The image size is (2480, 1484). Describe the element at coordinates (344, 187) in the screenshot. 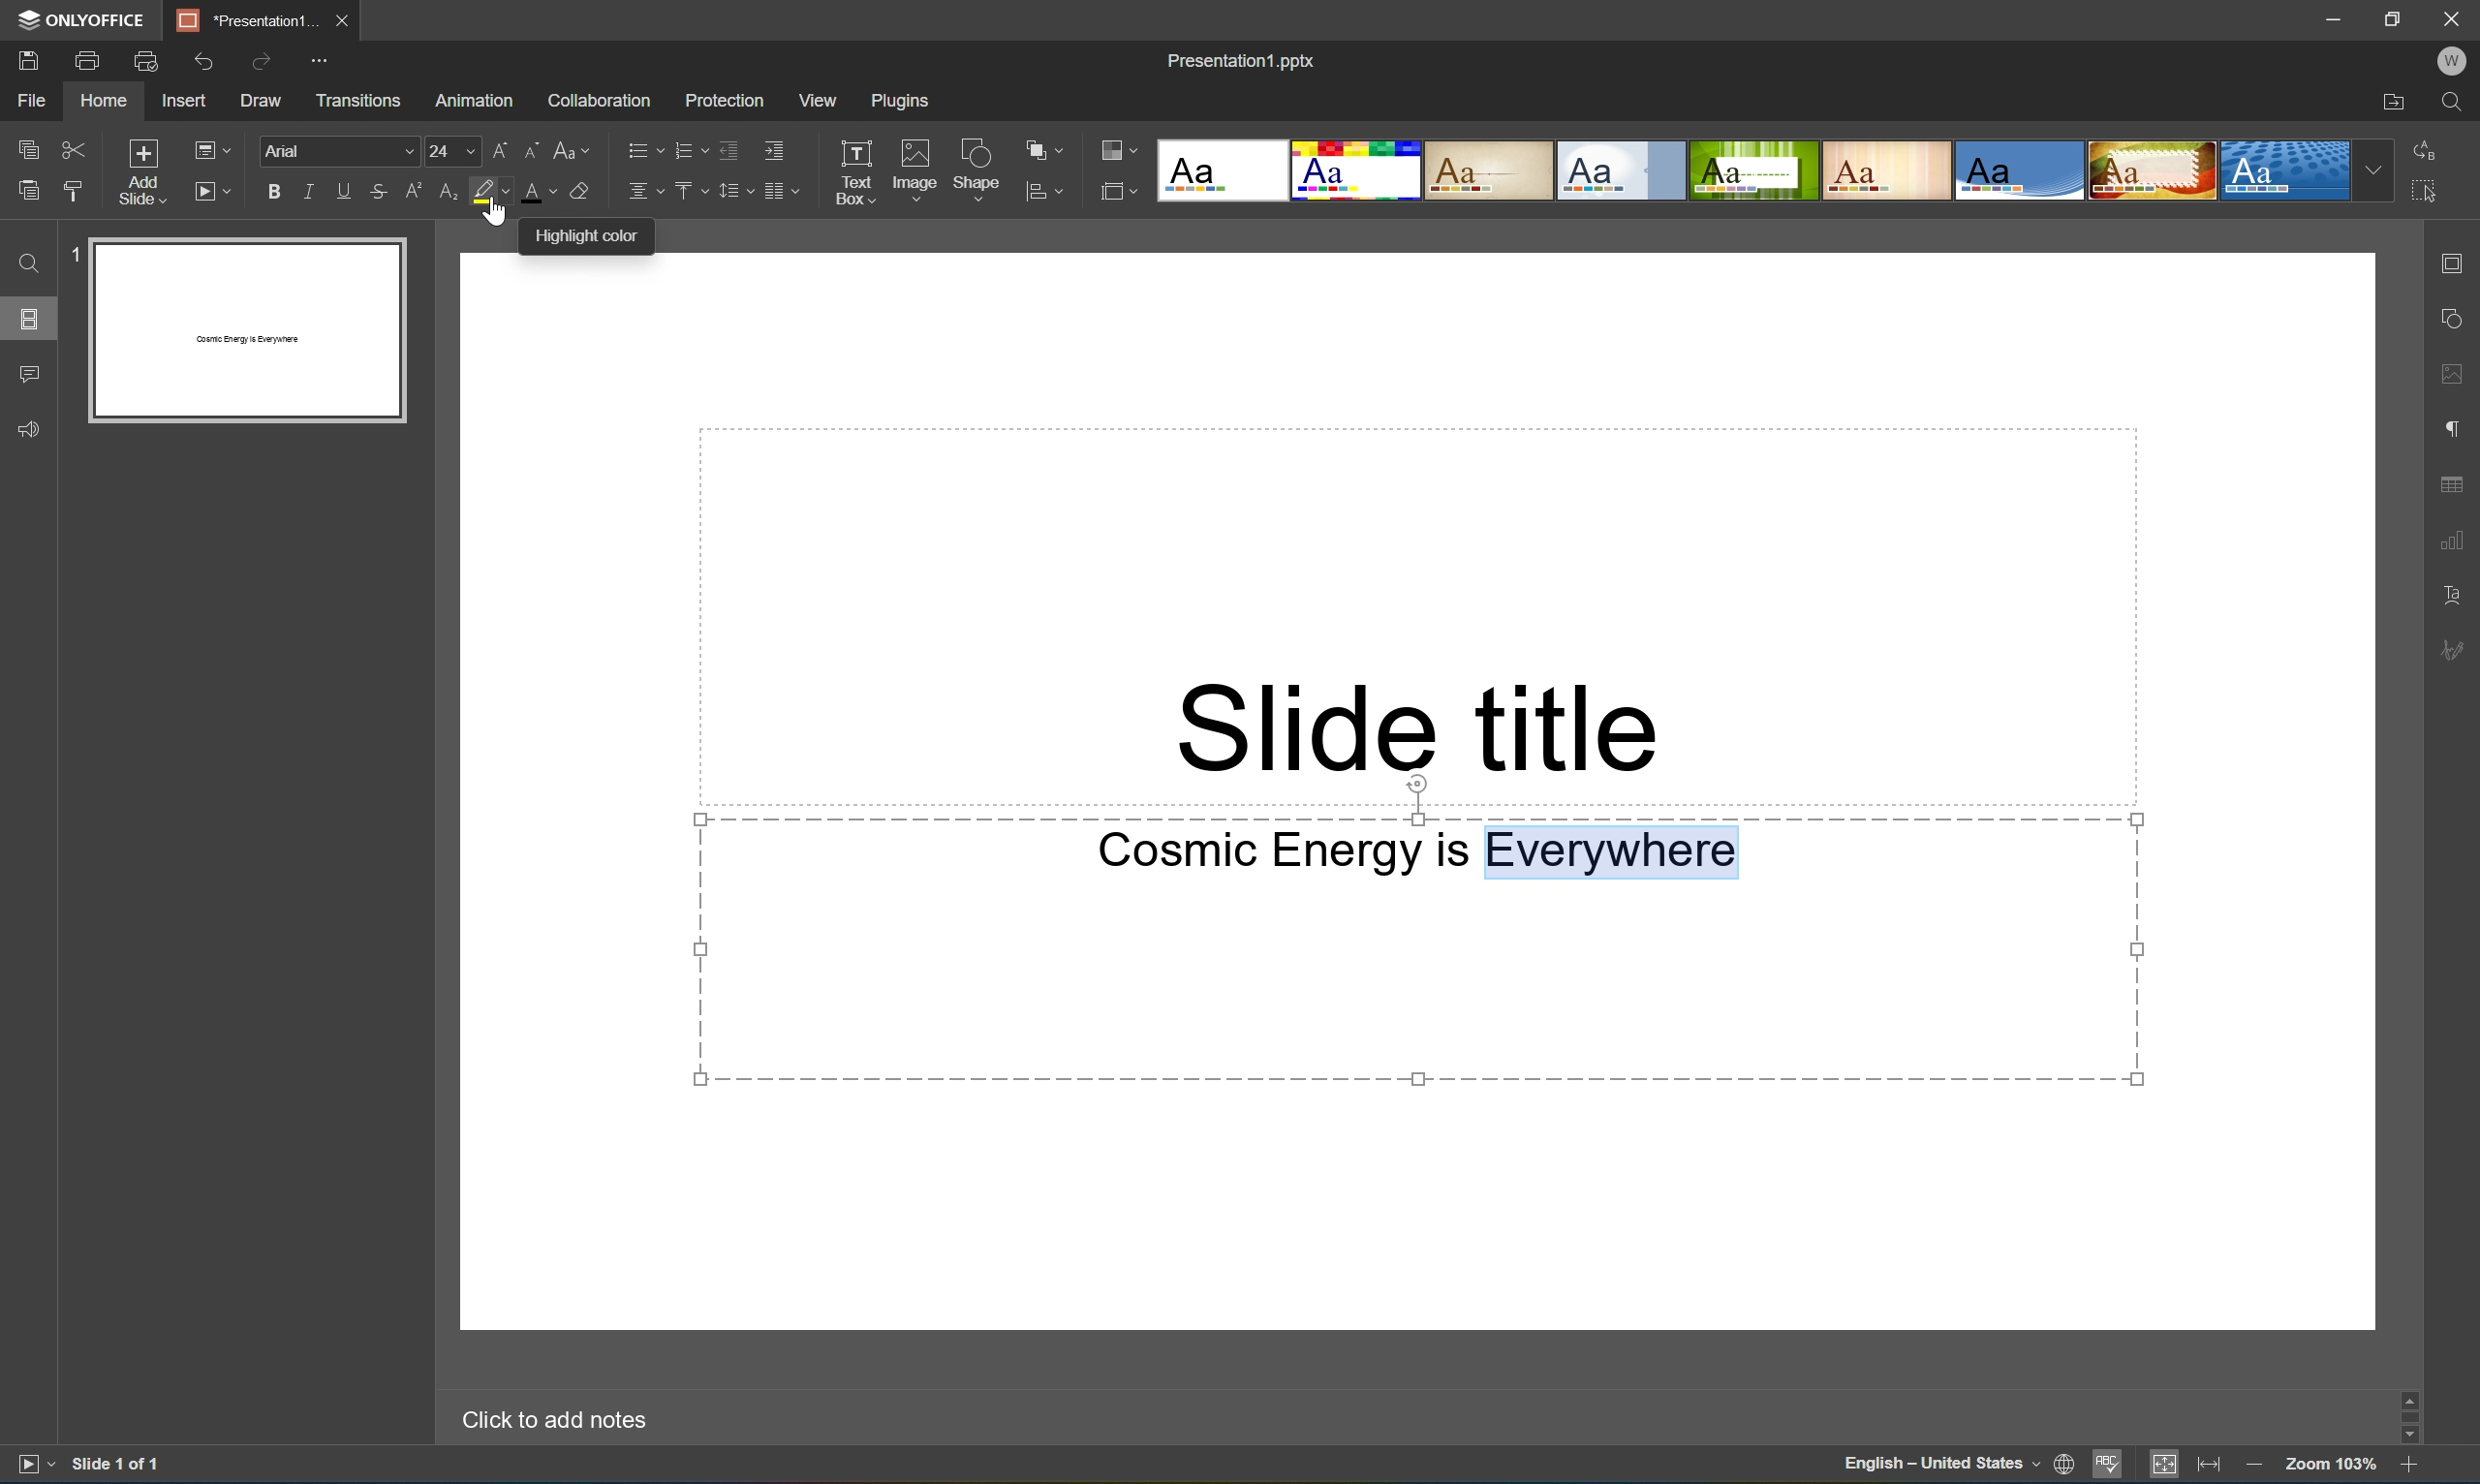

I see `Underline` at that location.